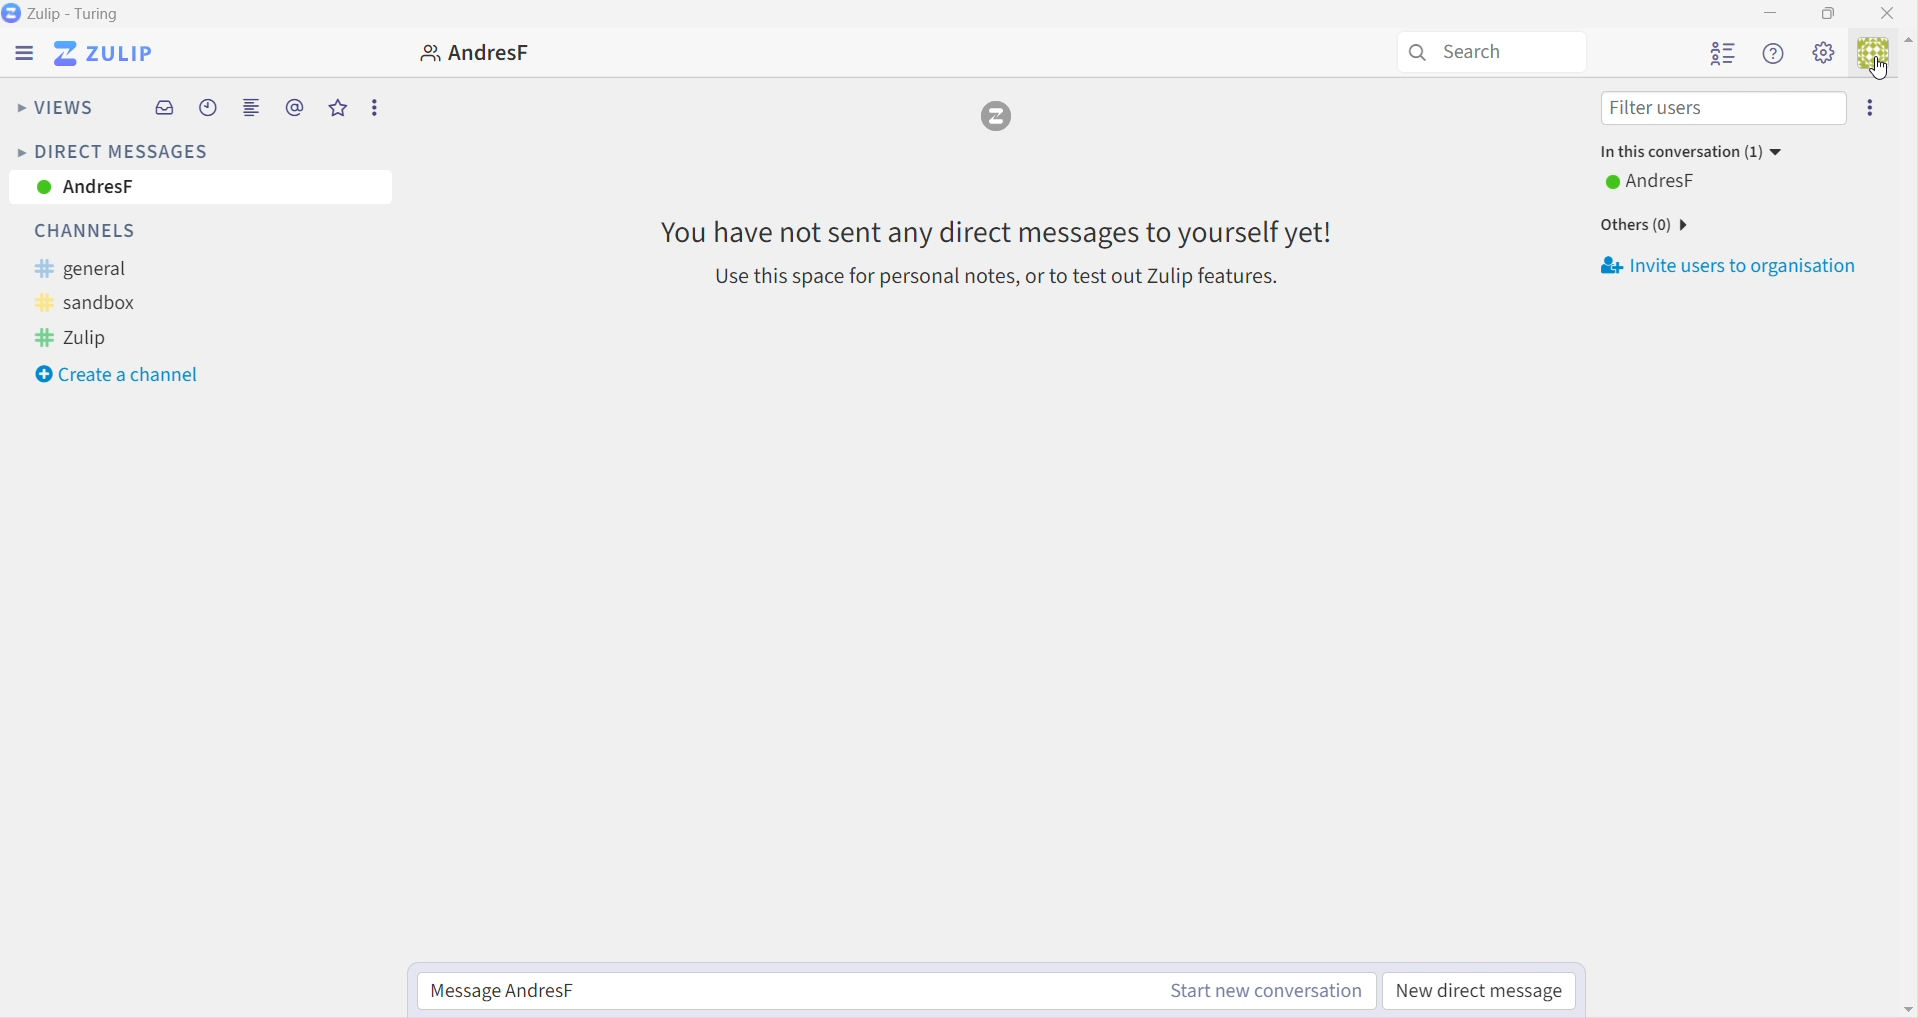 This screenshot has width=1918, height=1018. I want to click on Logo, so click(999, 120).